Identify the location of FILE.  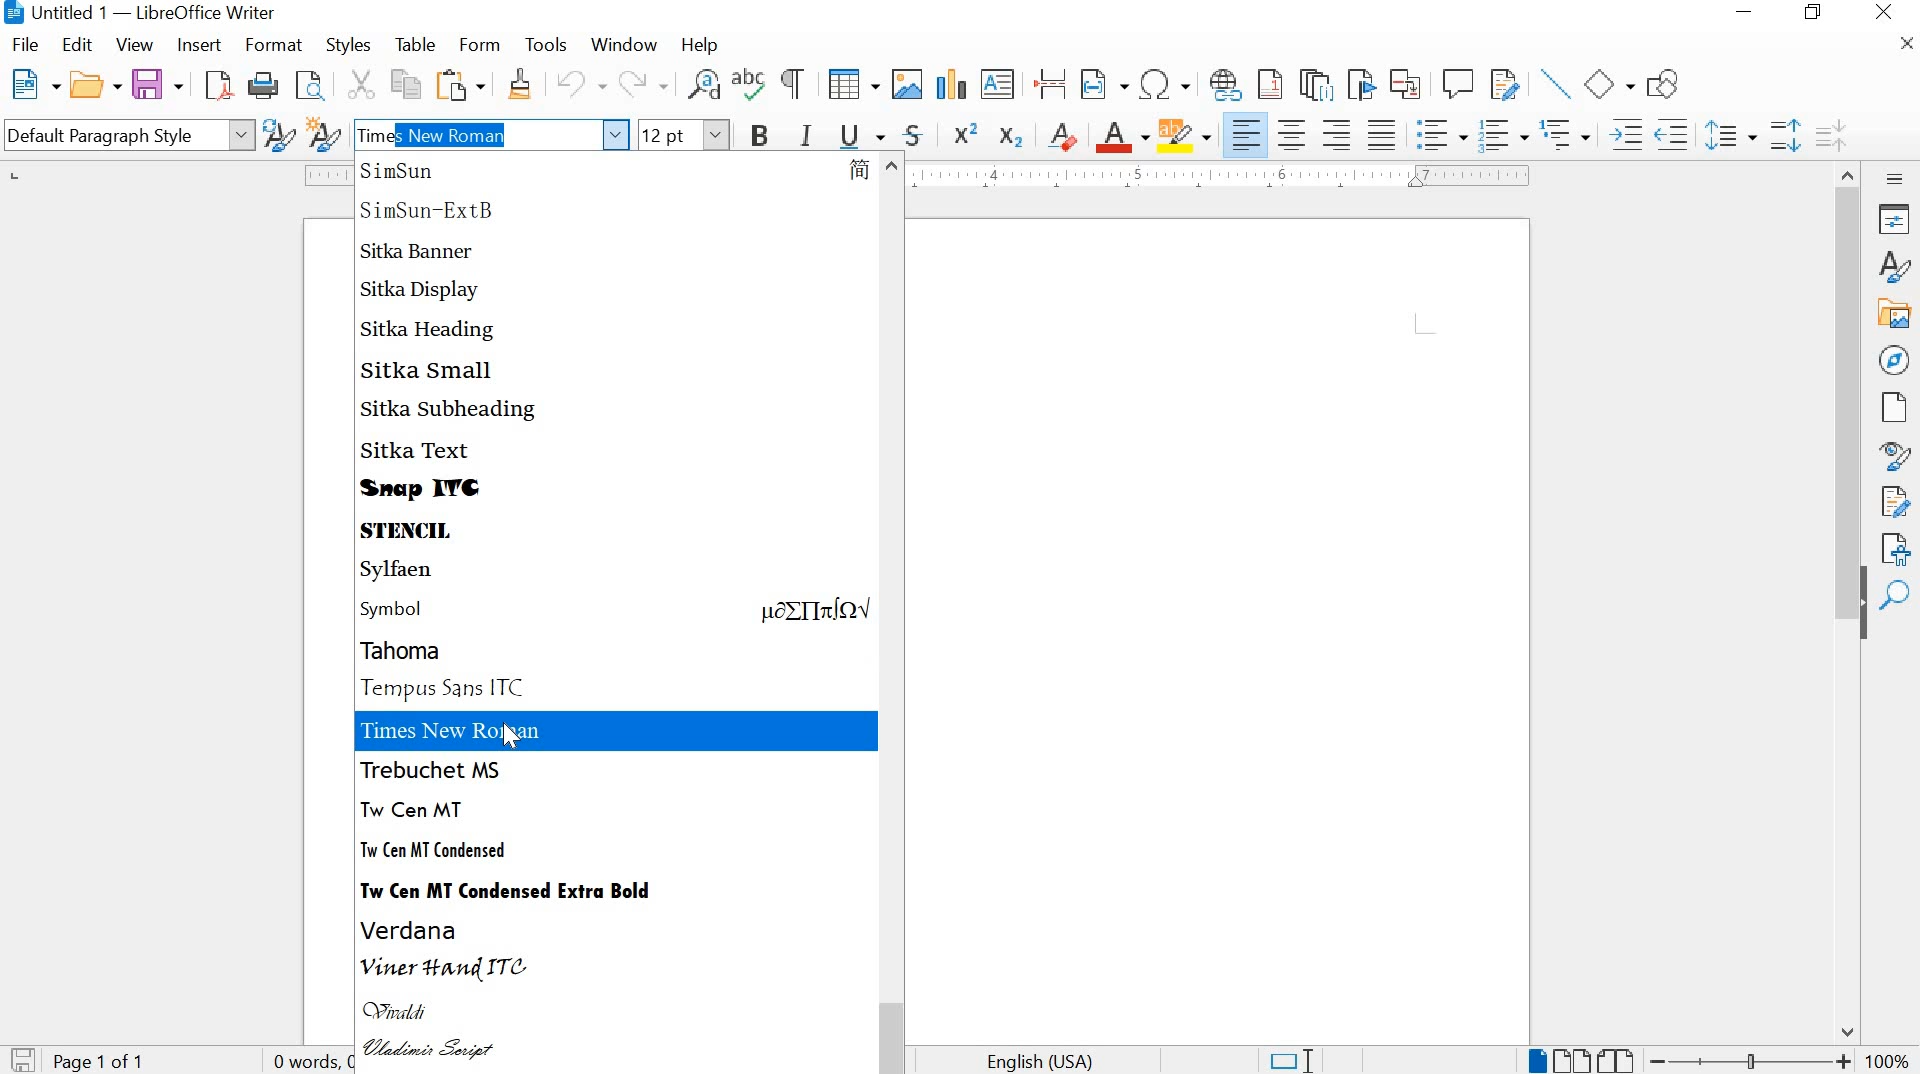
(28, 45).